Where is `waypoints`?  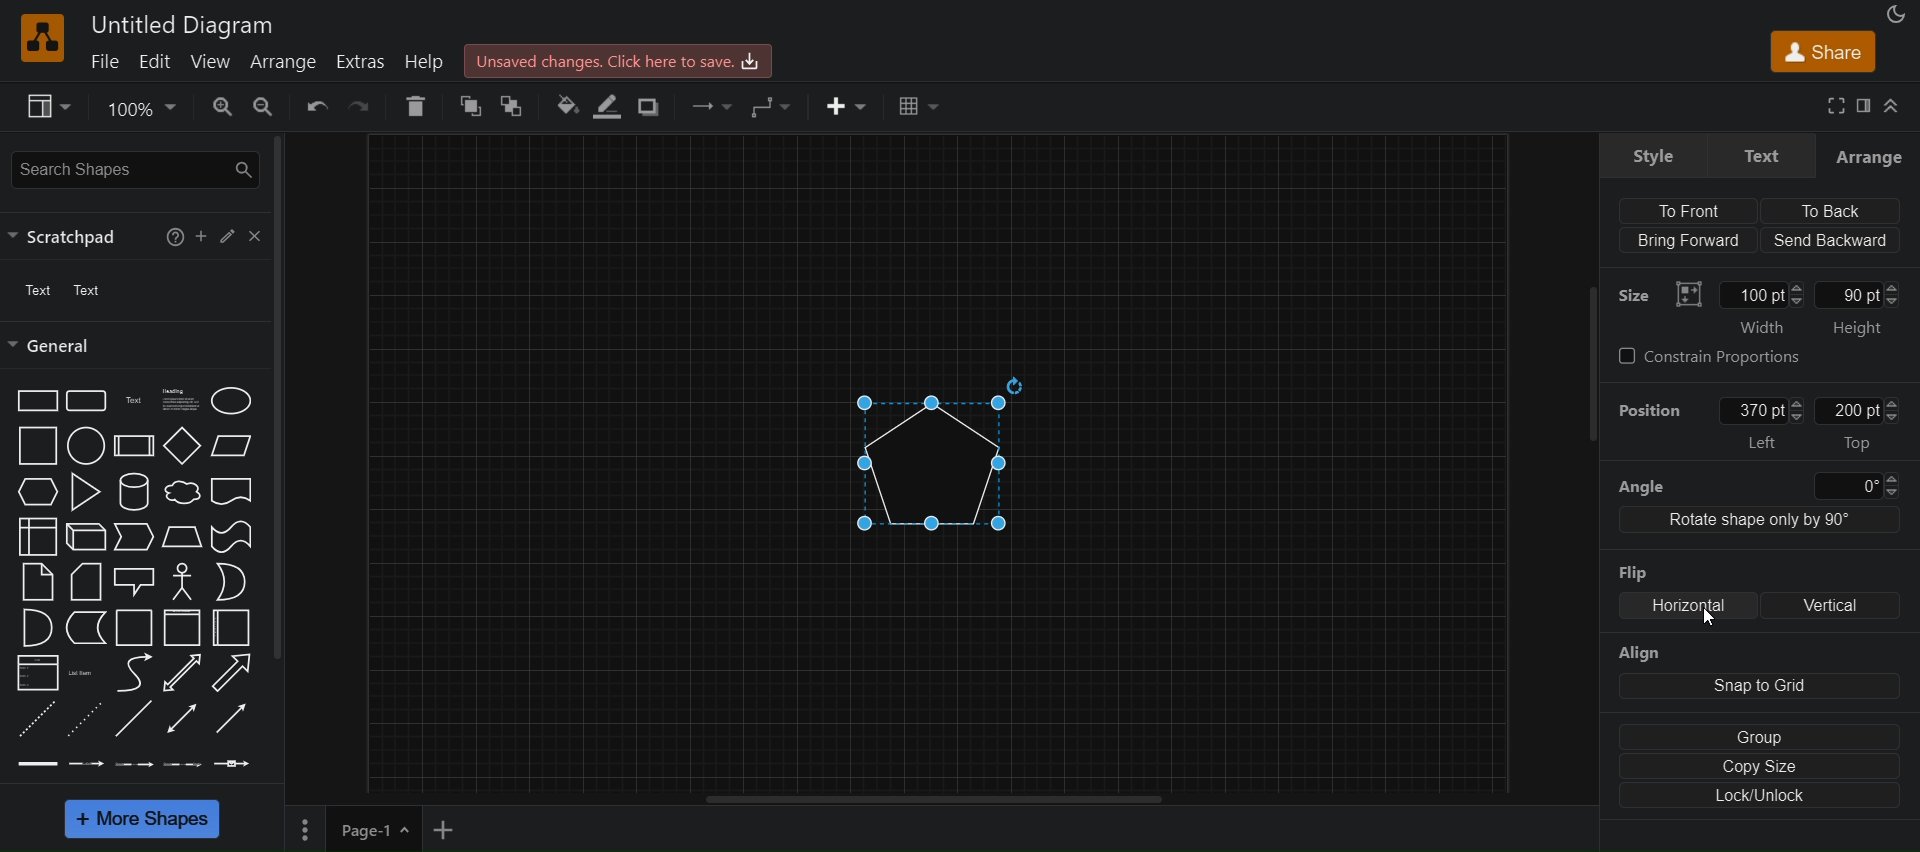 waypoints is located at coordinates (774, 108).